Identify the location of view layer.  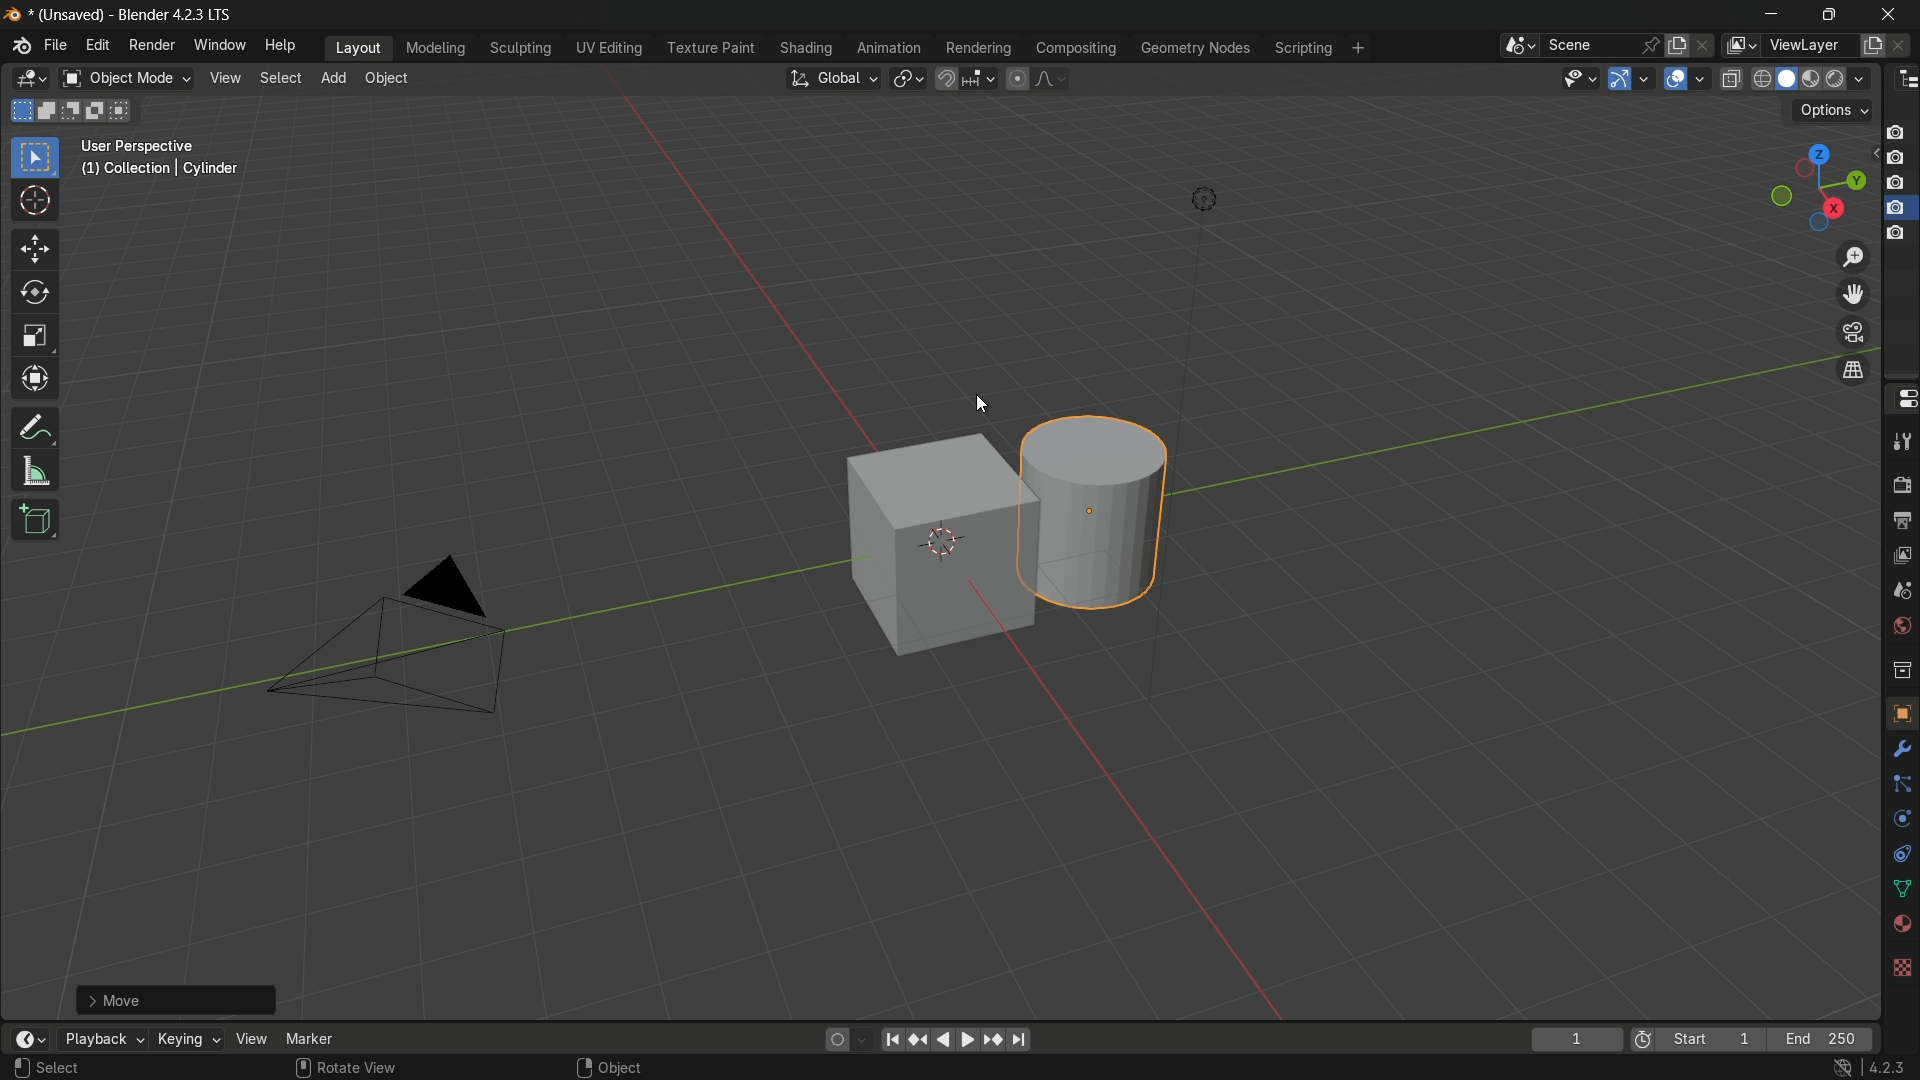
(1738, 45).